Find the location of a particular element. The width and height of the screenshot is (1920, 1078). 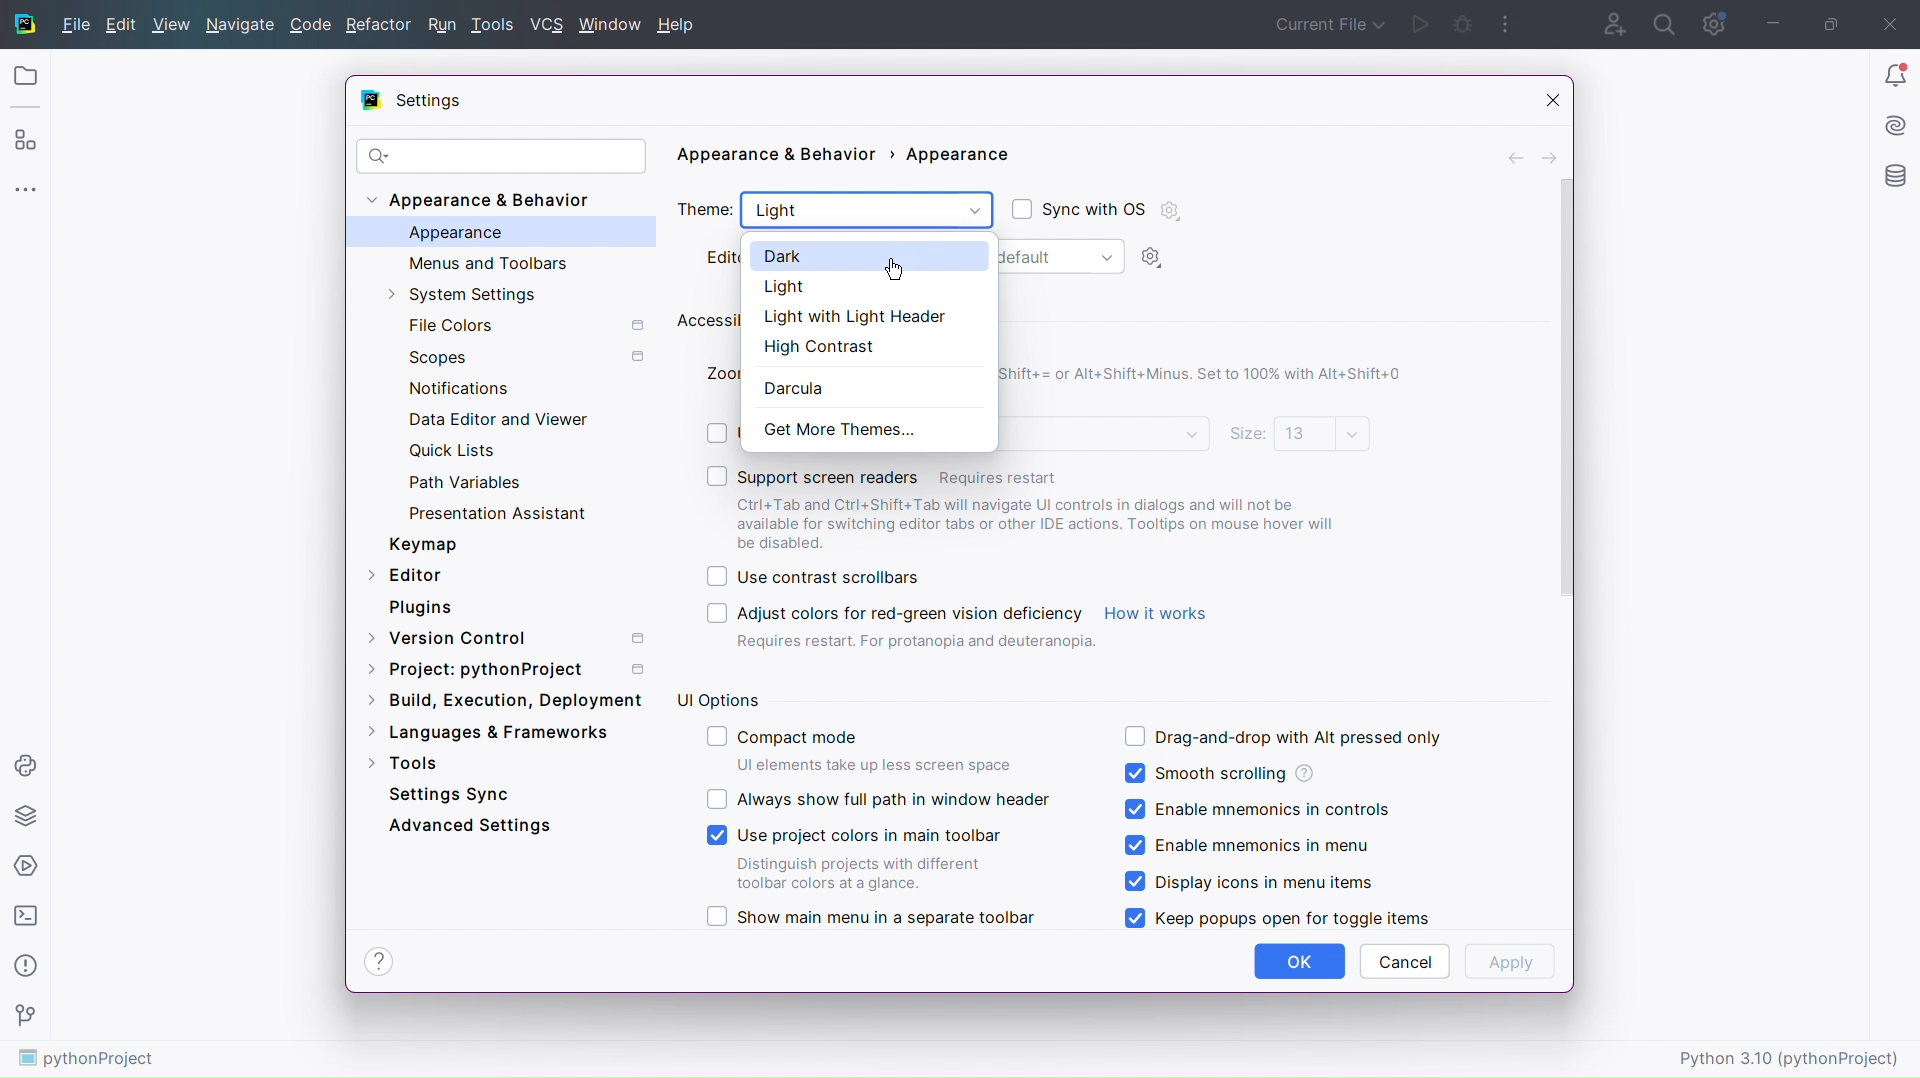

Cancel is located at coordinates (1404, 961).